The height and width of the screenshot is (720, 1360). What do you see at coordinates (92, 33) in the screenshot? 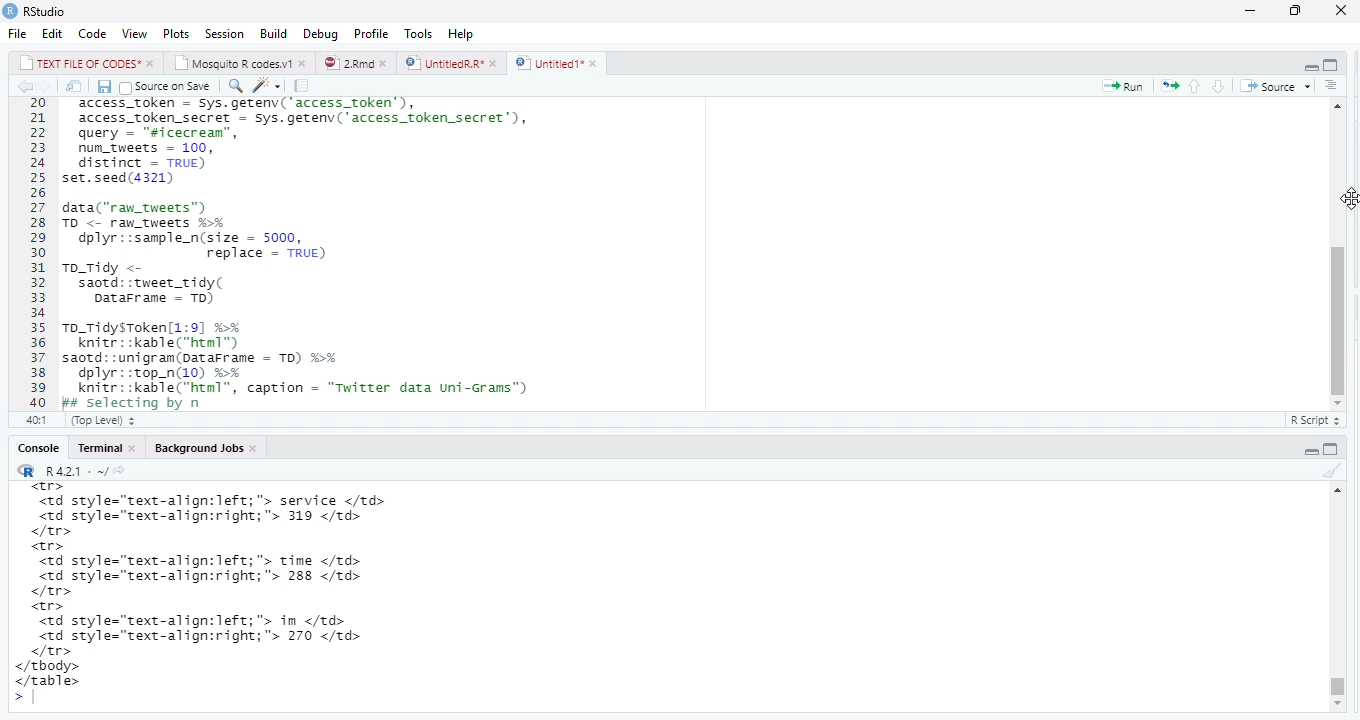
I see `Code` at bounding box center [92, 33].